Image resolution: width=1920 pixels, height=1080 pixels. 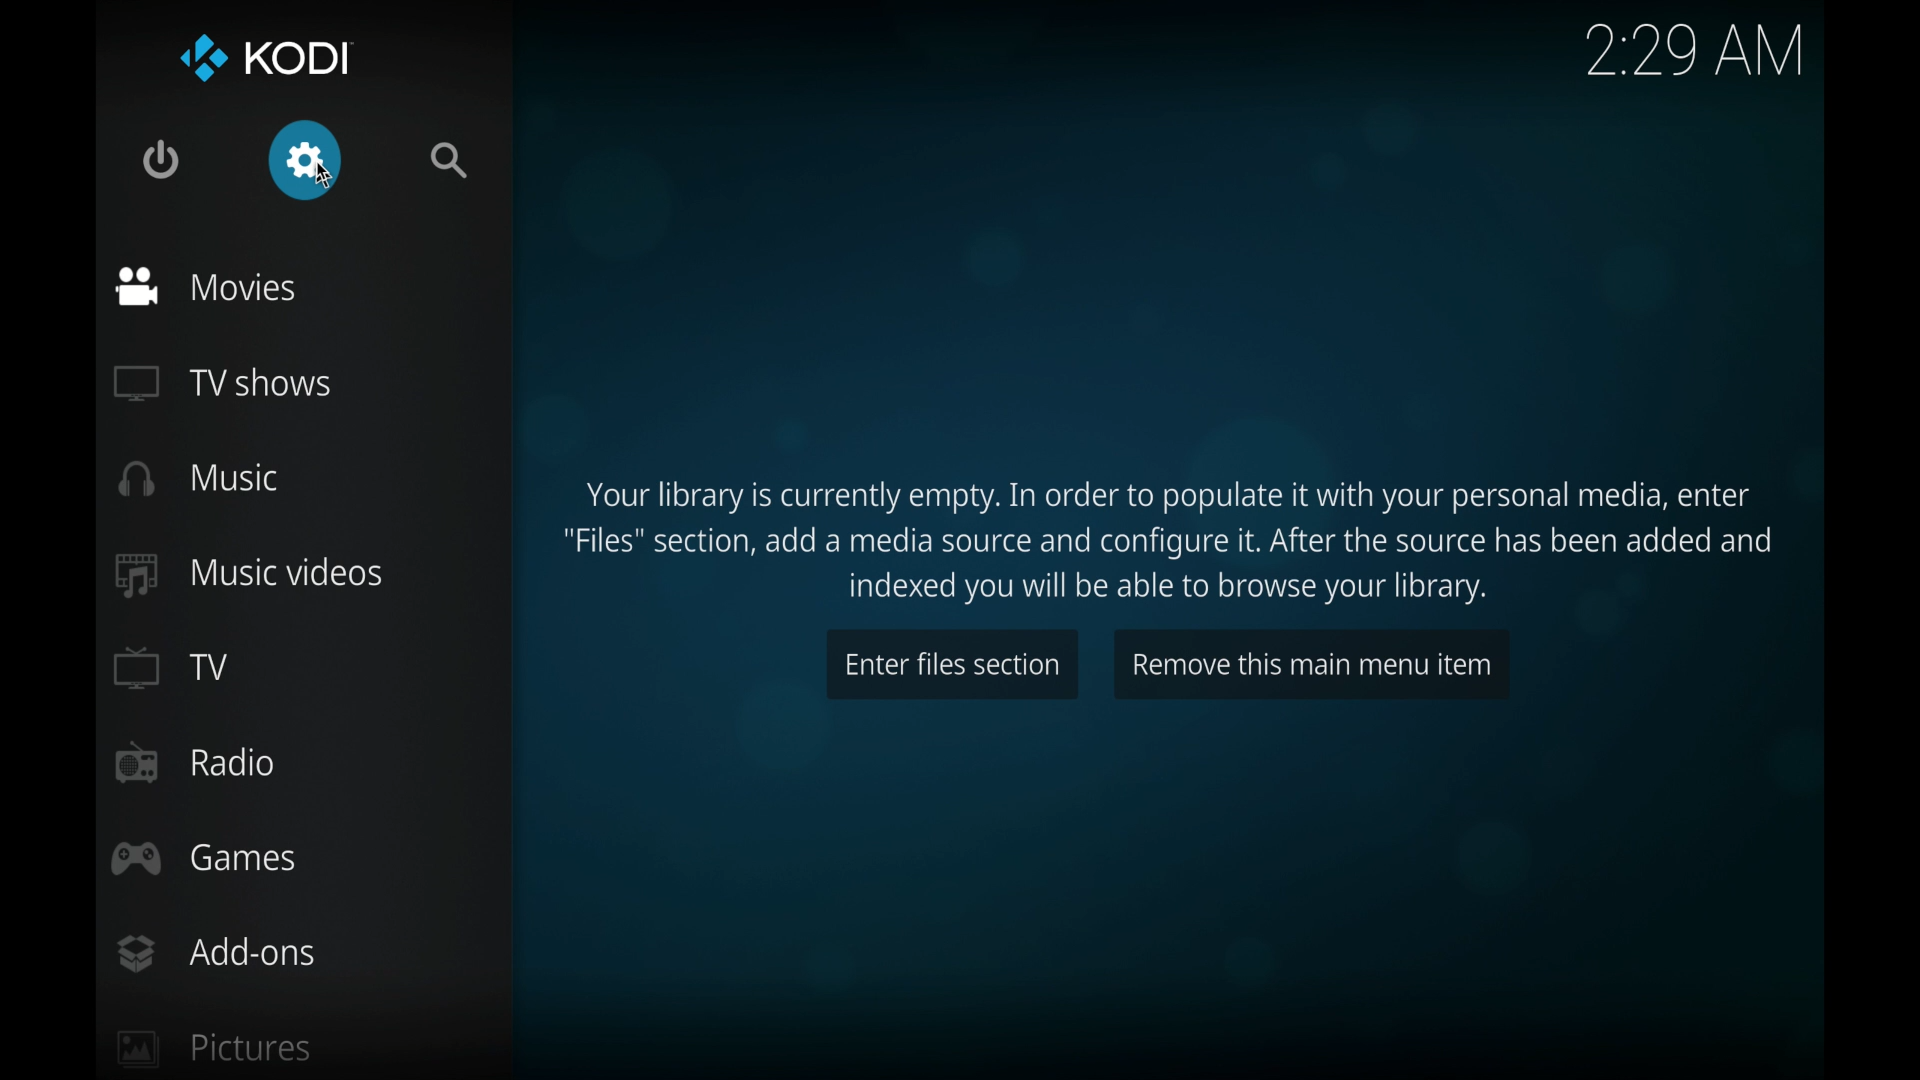 What do you see at coordinates (203, 858) in the screenshot?
I see `games` at bounding box center [203, 858].